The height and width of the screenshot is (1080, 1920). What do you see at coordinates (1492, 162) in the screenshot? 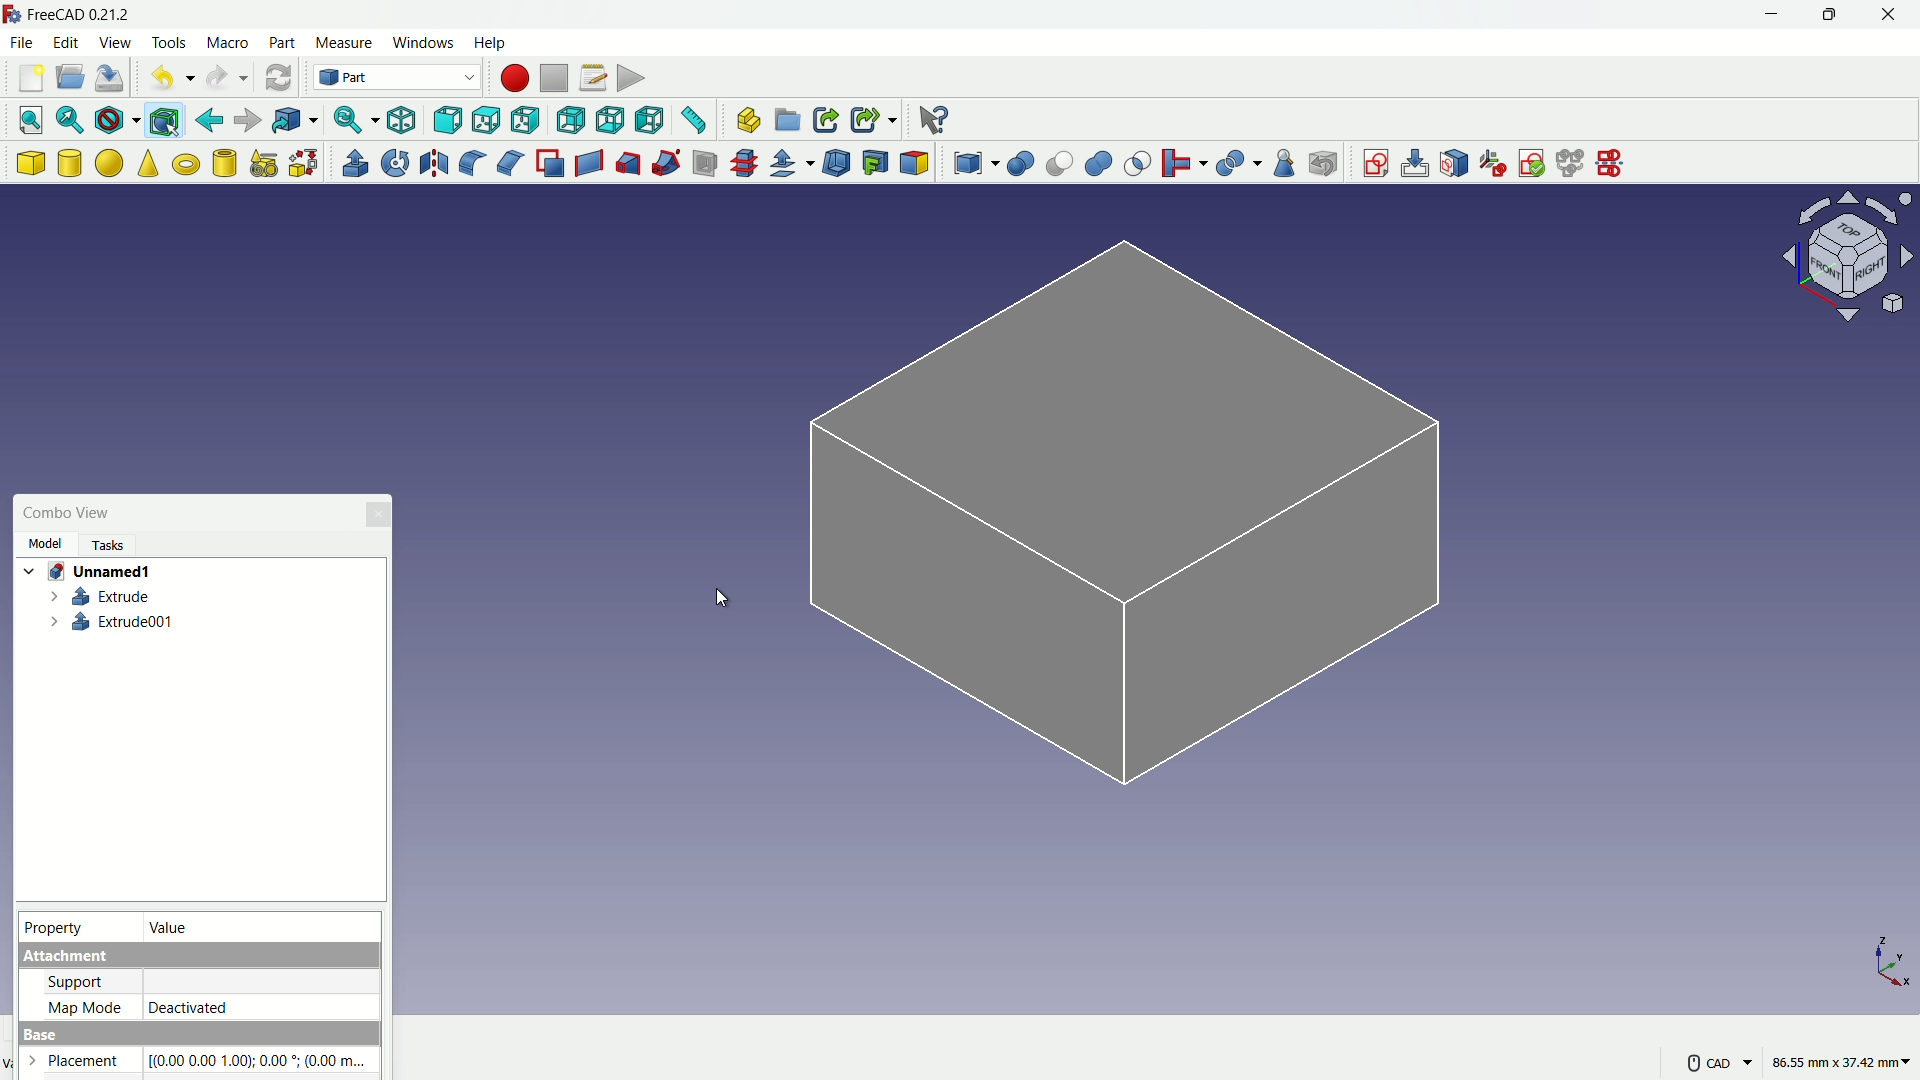
I see `reorient sketch` at bounding box center [1492, 162].